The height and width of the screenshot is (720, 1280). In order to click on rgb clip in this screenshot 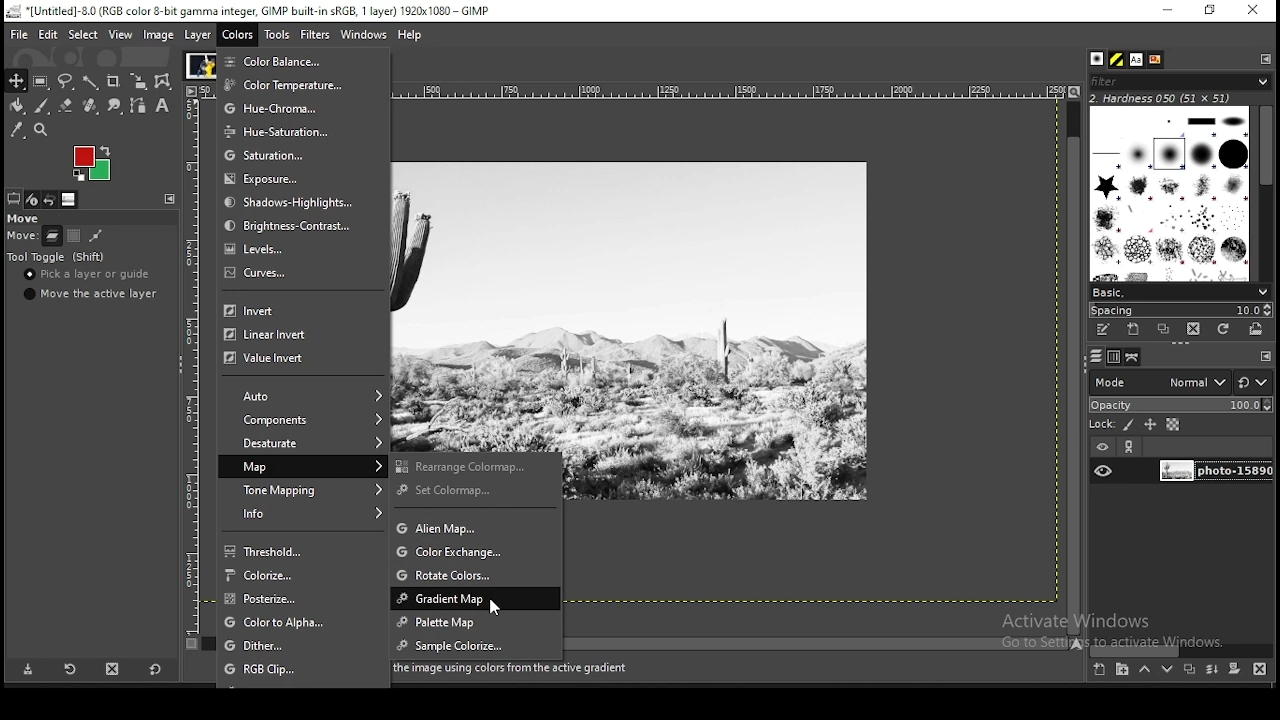, I will do `click(303, 669)`.